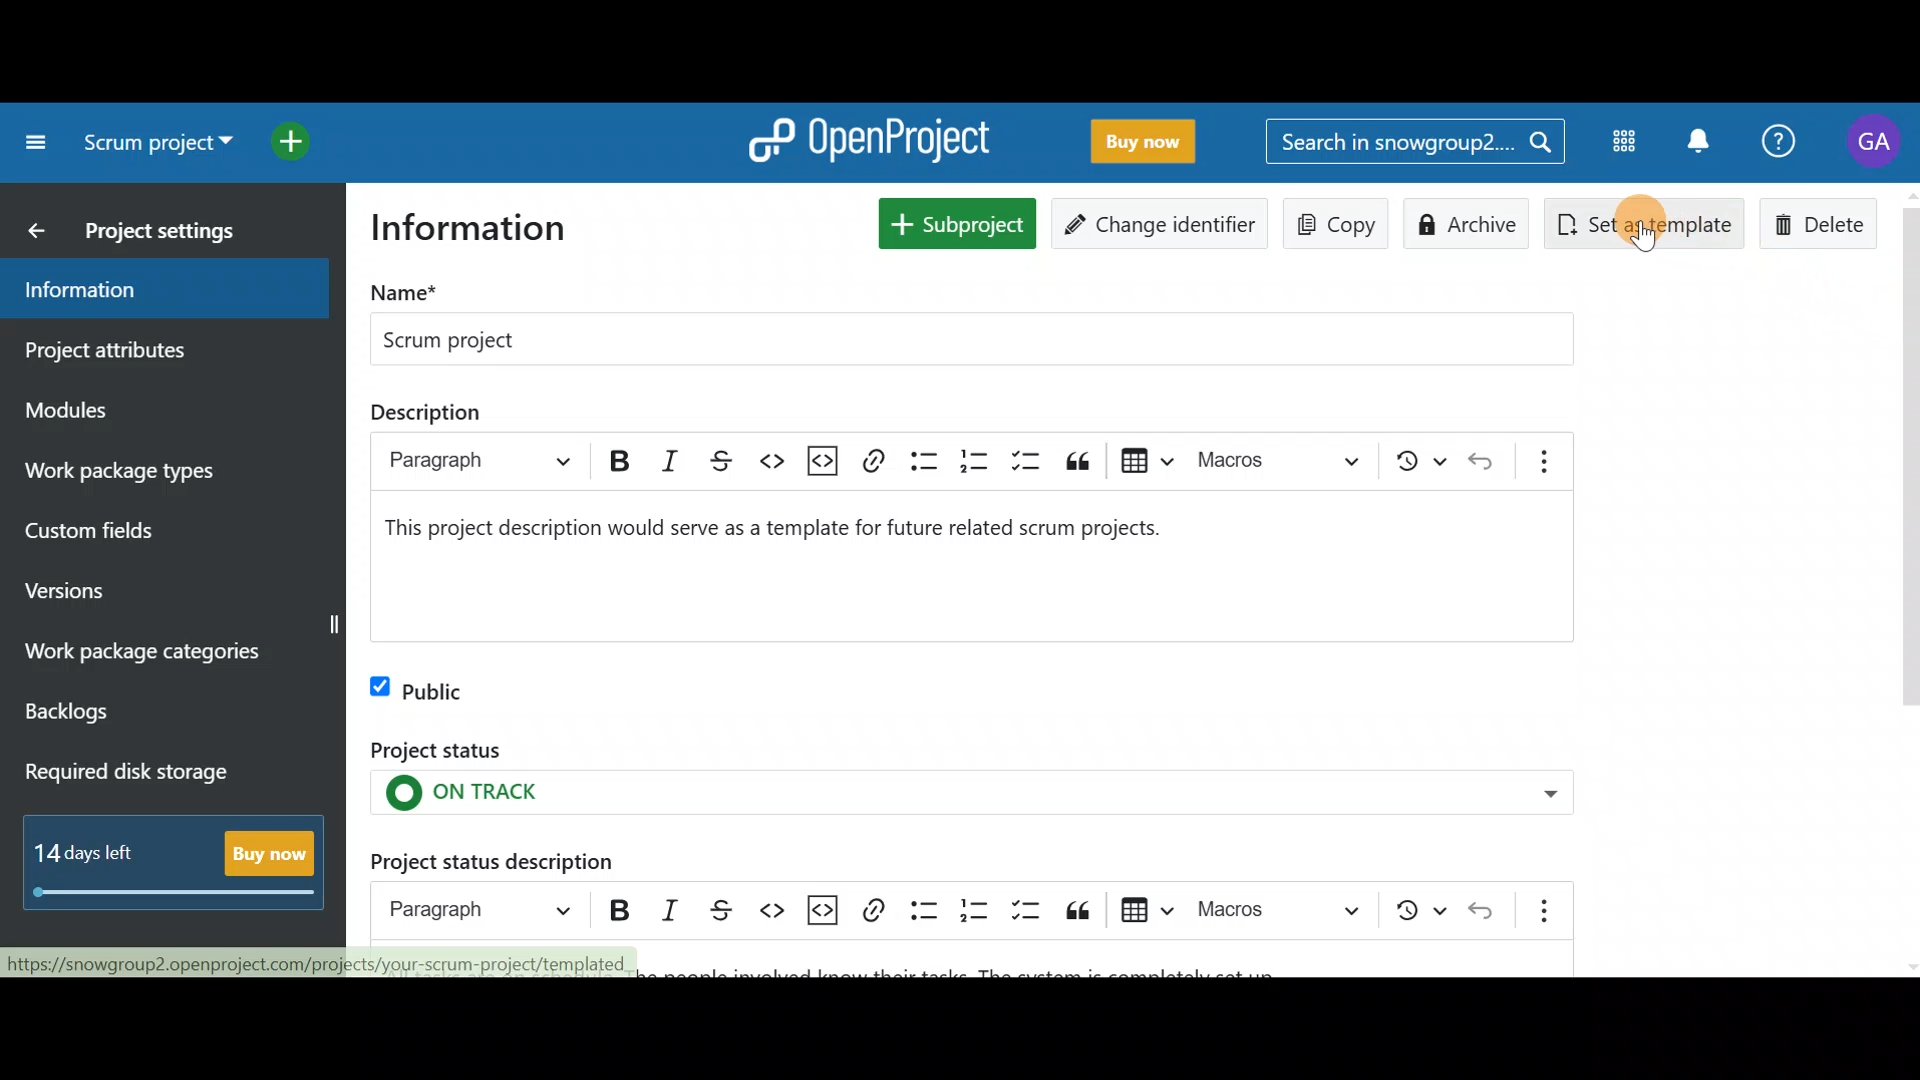  What do you see at coordinates (1336, 222) in the screenshot?
I see `Copy` at bounding box center [1336, 222].